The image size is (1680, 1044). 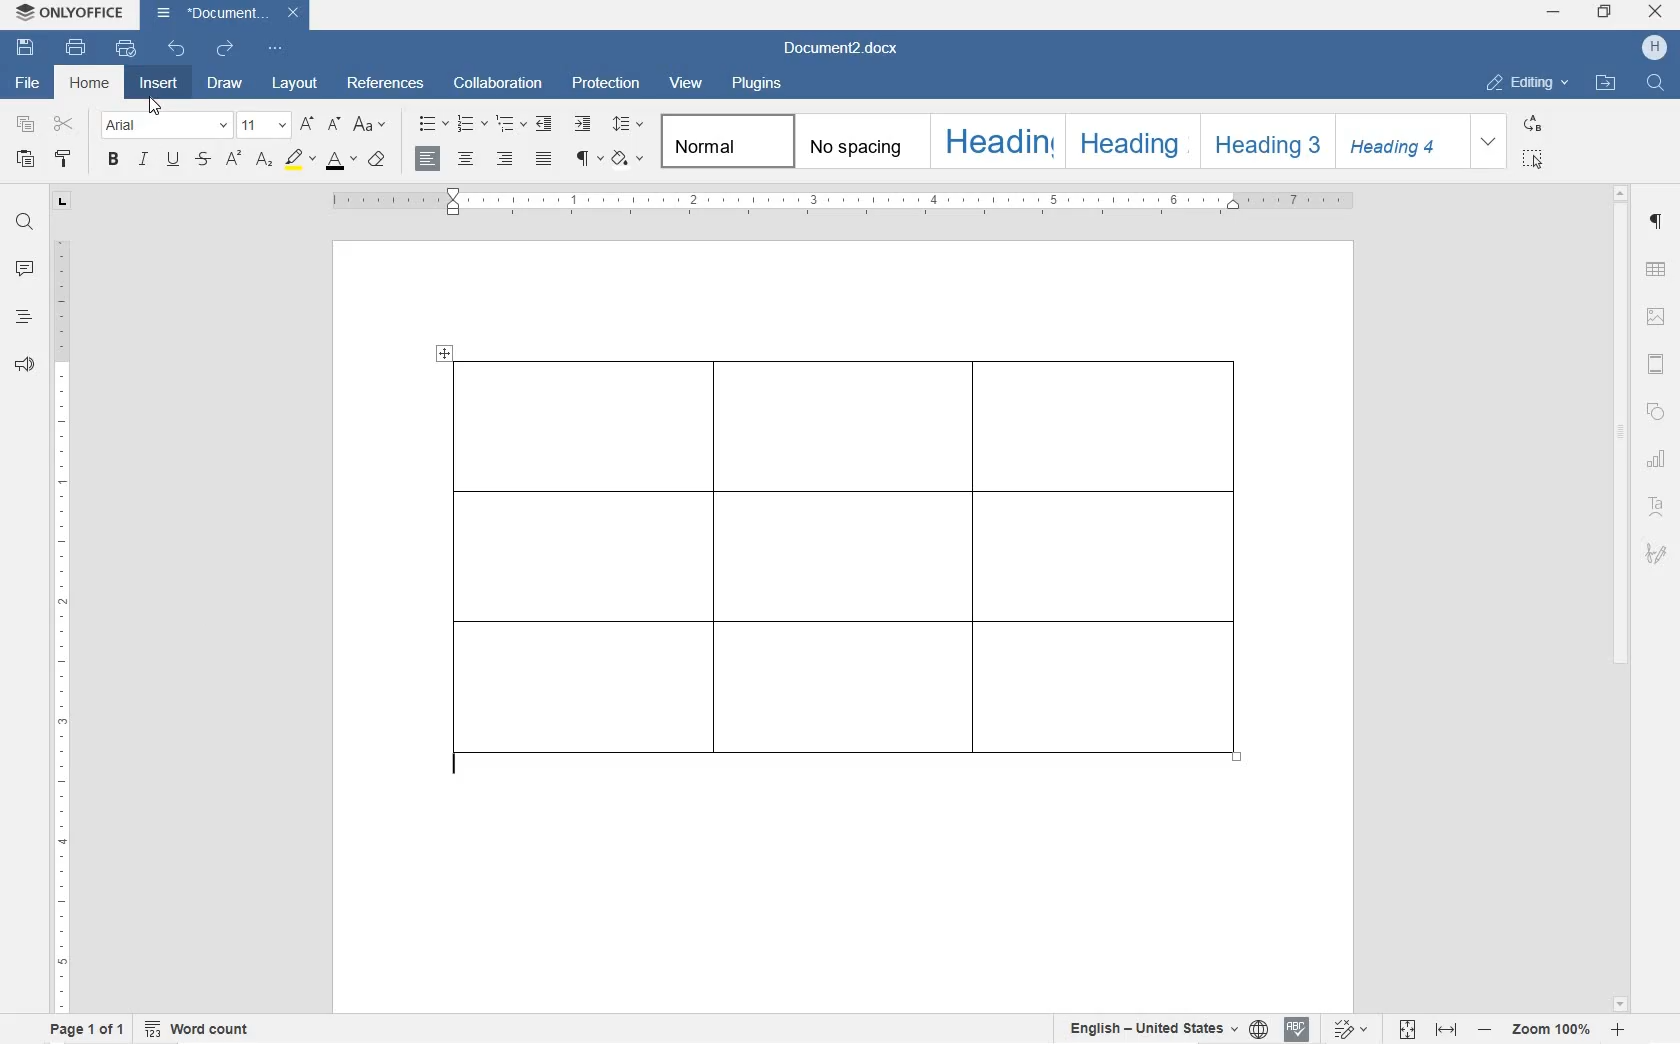 What do you see at coordinates (430, 124) in the screenshot?
I see `bullets` at bounding box center [430, 124].